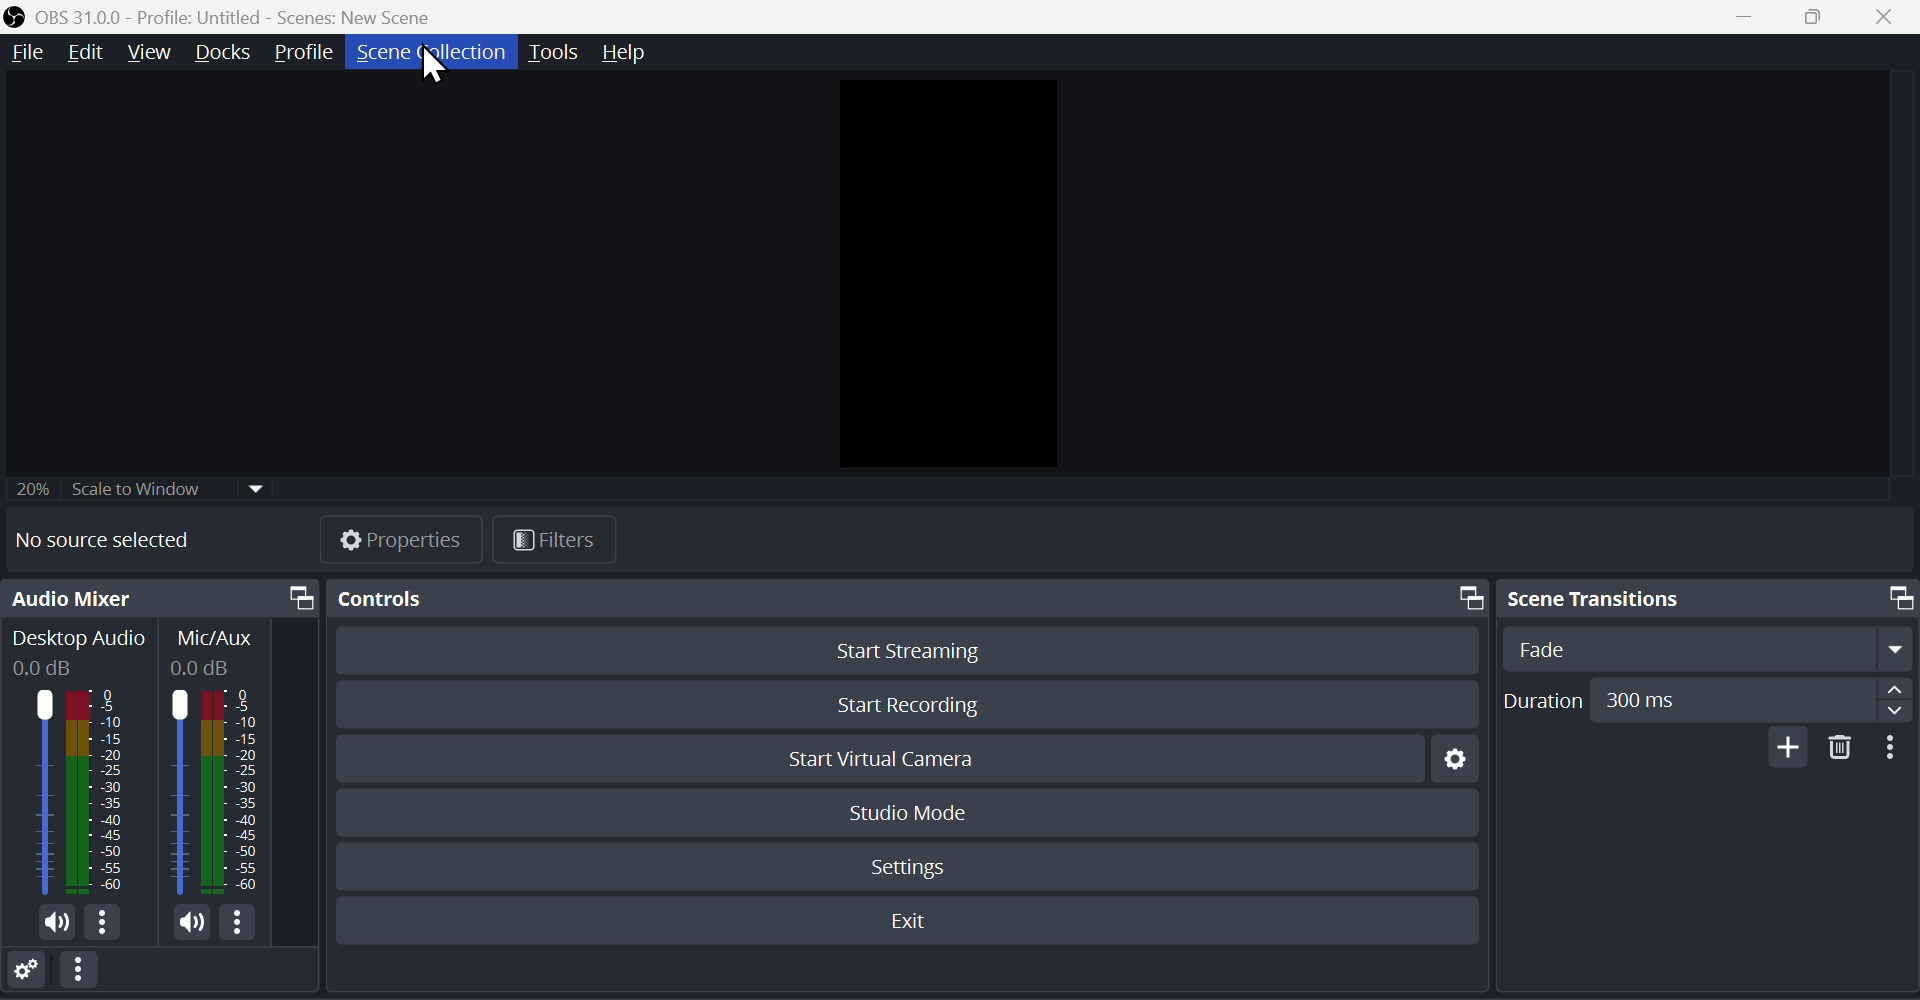 The width and height of the screenshot is (1920, 1000). What do you see at coordinates (32, 973) in the screenshot?
I see `Settings` at bounding box center [32, 973].